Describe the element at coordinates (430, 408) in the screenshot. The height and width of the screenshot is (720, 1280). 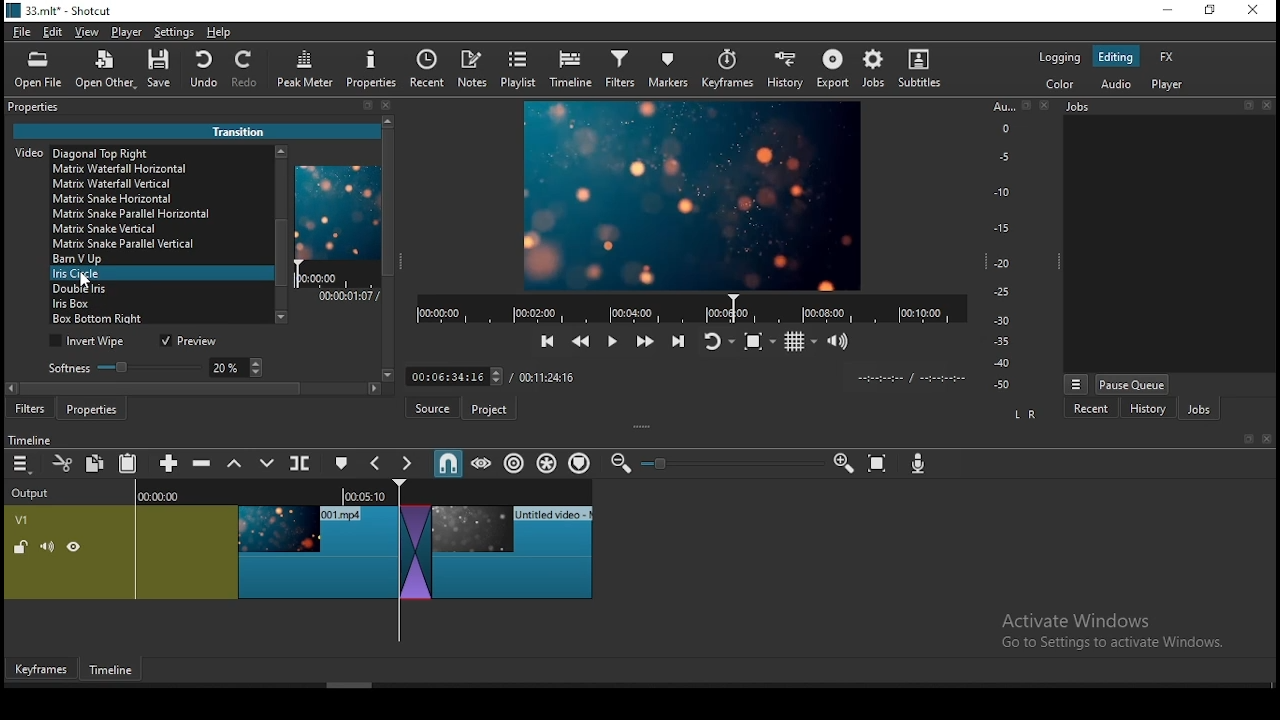
I see `Source` at that location.